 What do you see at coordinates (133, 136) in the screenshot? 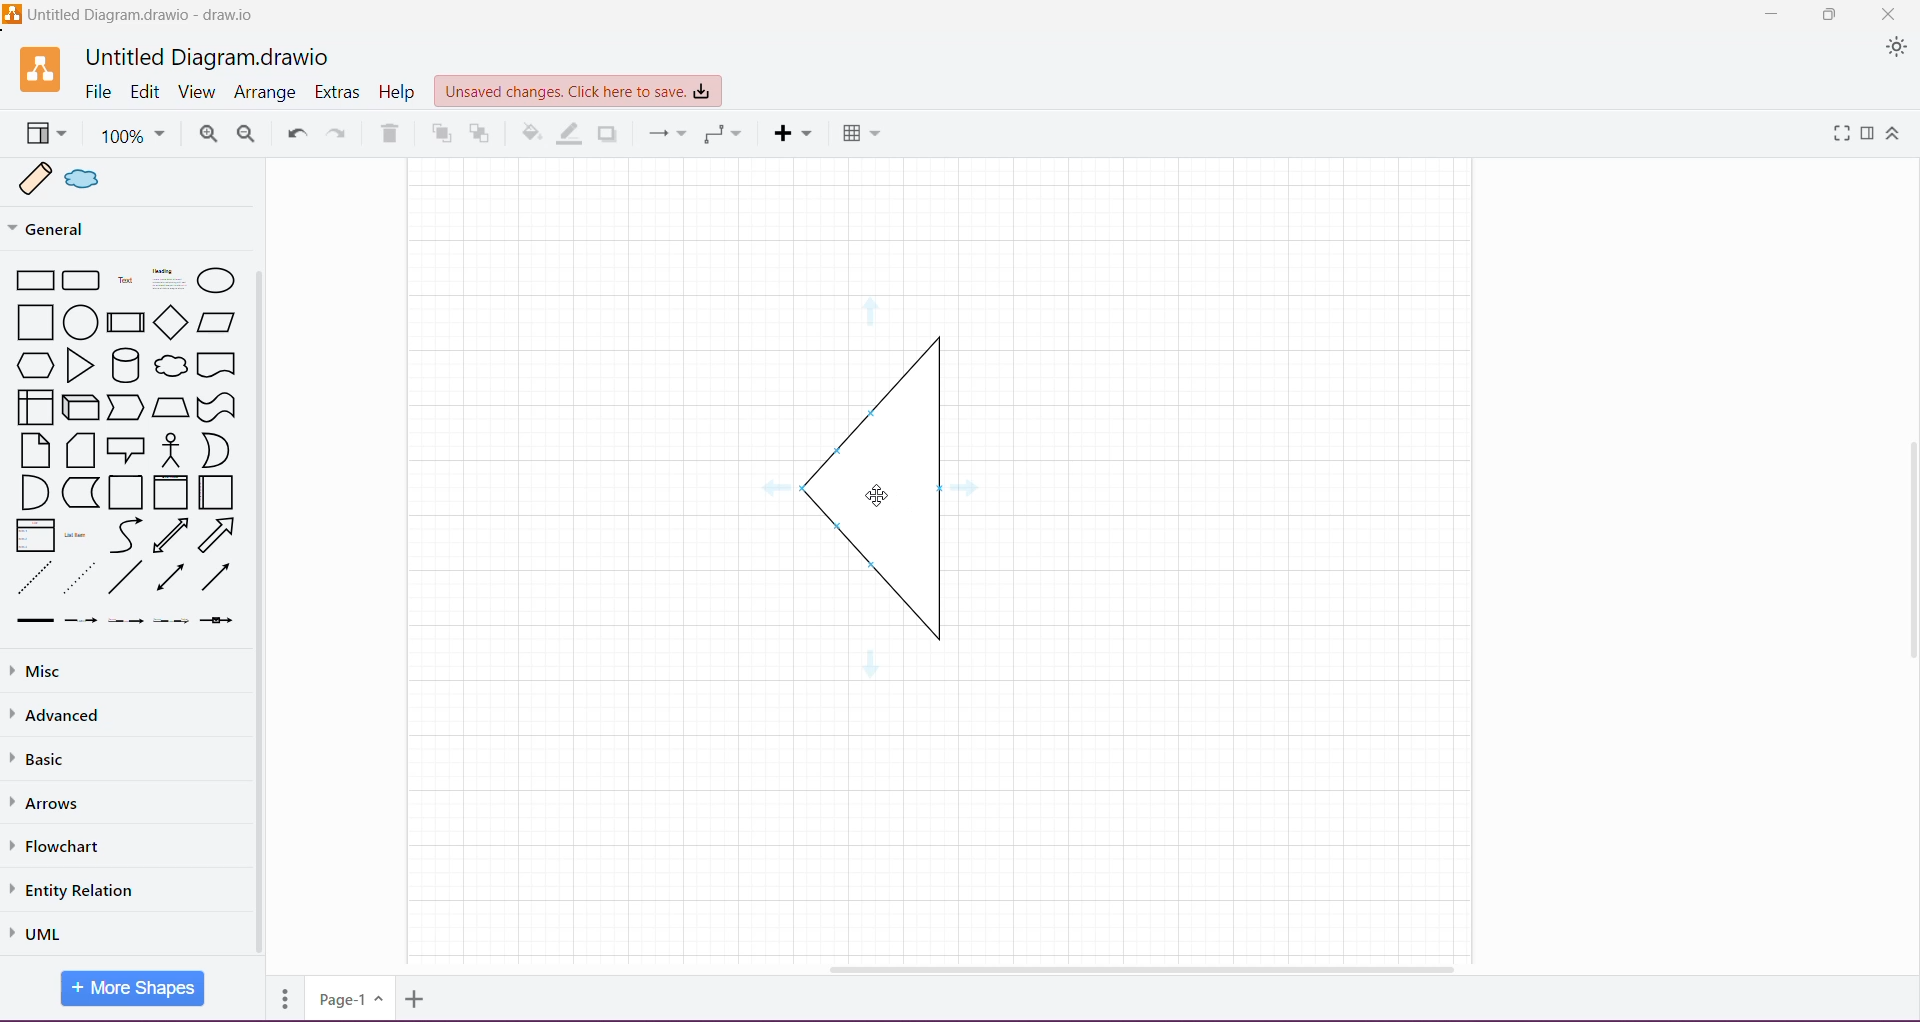
I see `100%` at bounding box center [133, 136].